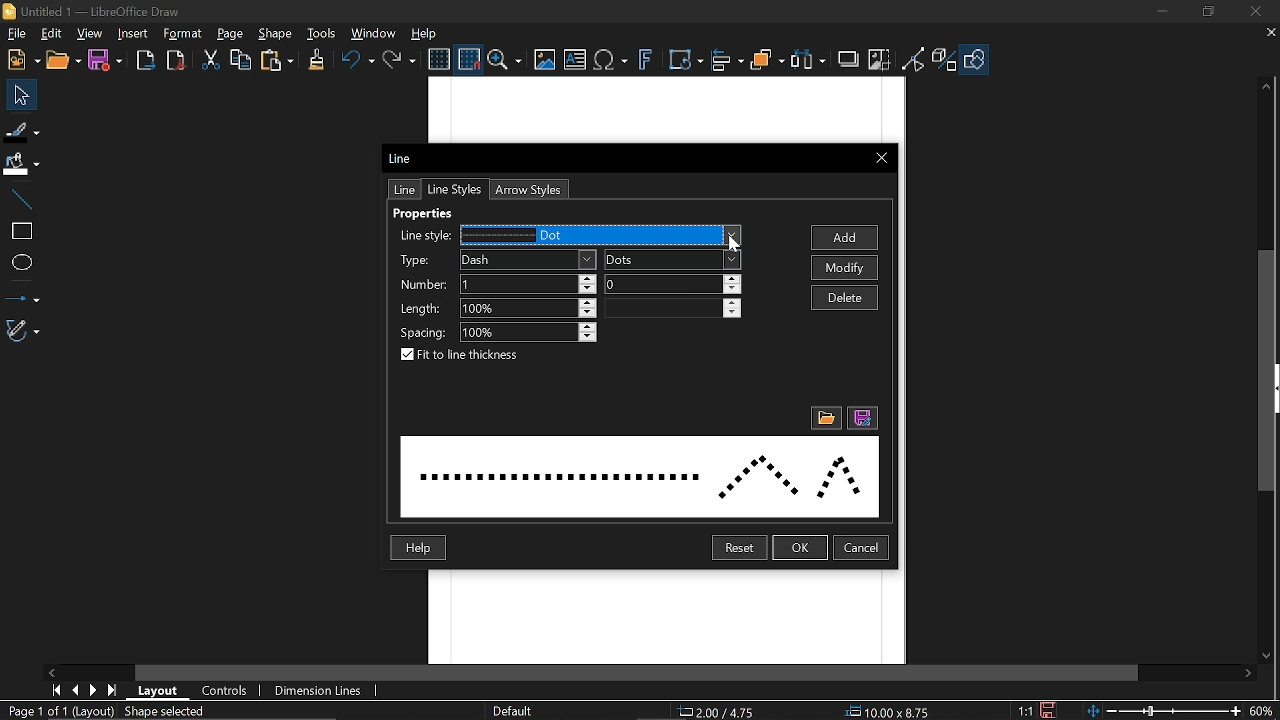  Describe the element at coordinates (53, 34) in the screenshot. I see `Edit` at that location.